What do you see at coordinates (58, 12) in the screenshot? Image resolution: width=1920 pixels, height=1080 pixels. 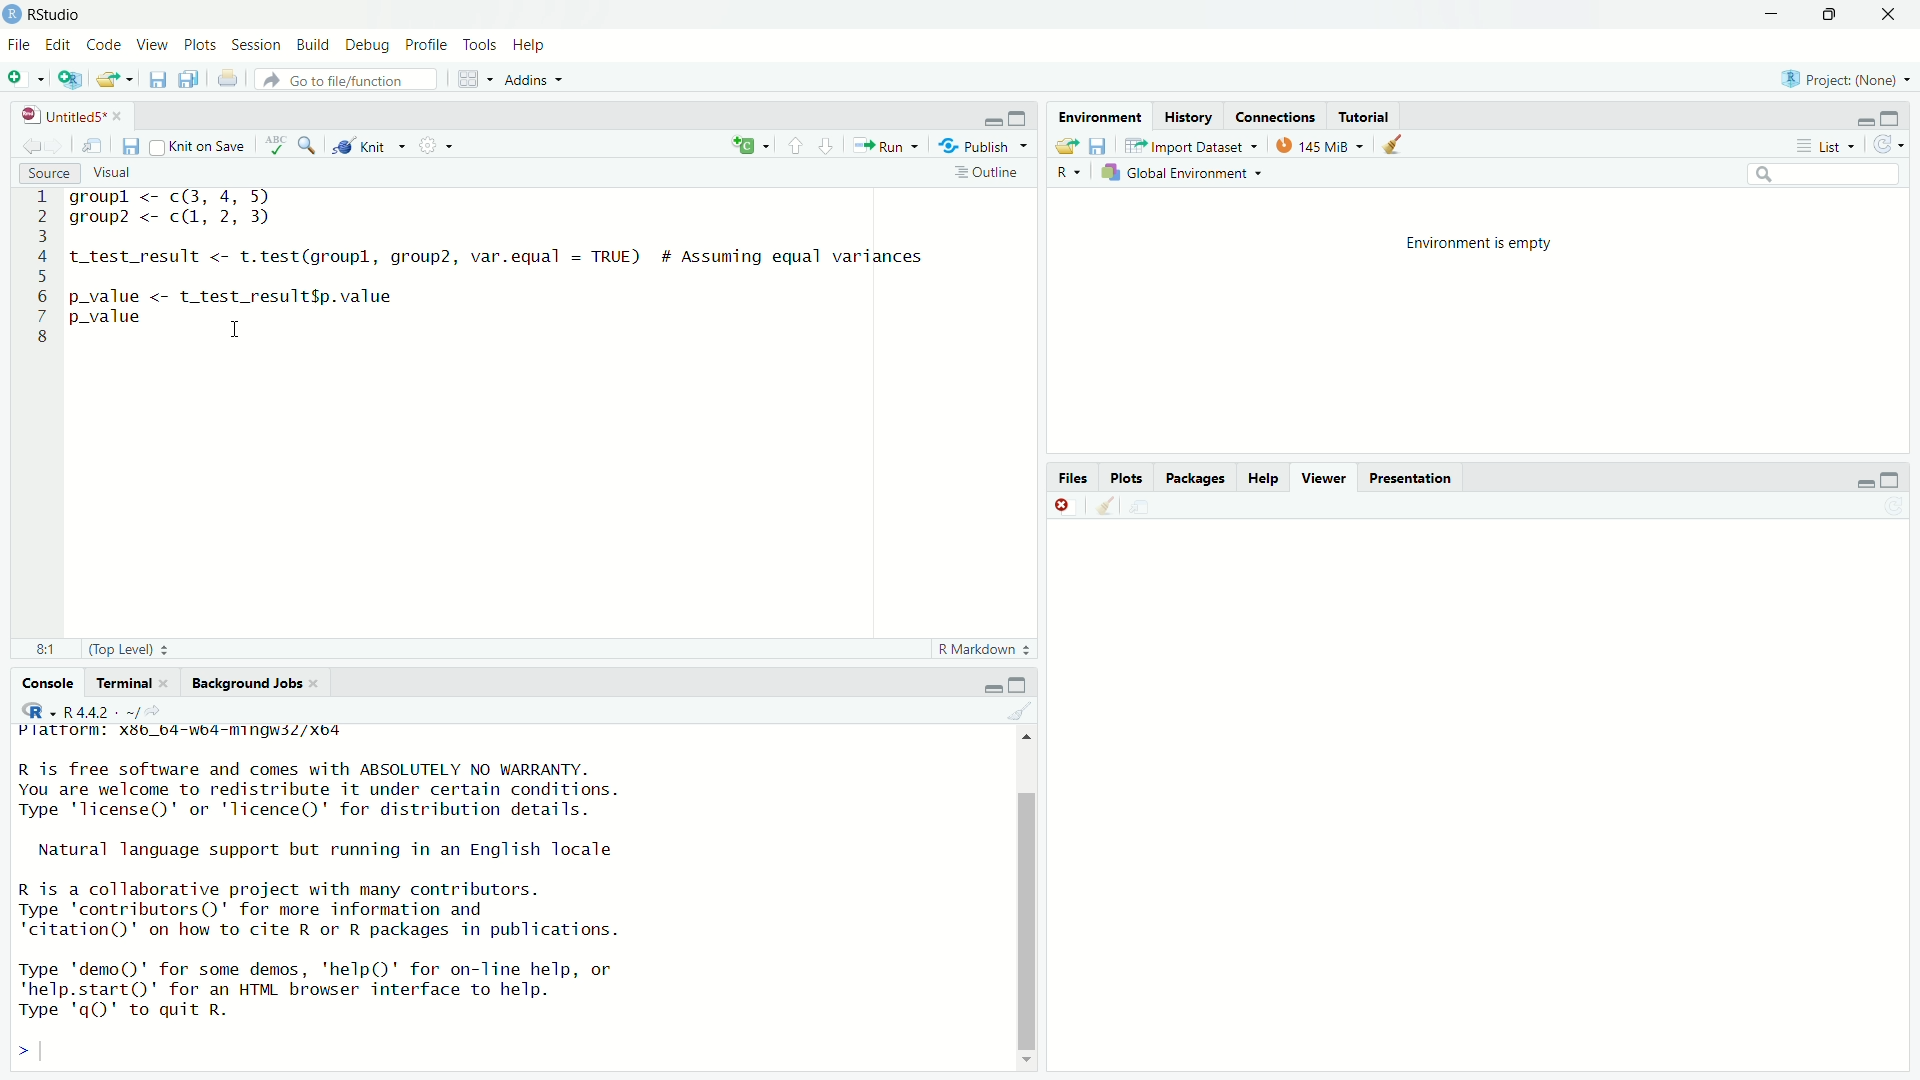 I see `Rstudio` at bounding box center [58, 12].